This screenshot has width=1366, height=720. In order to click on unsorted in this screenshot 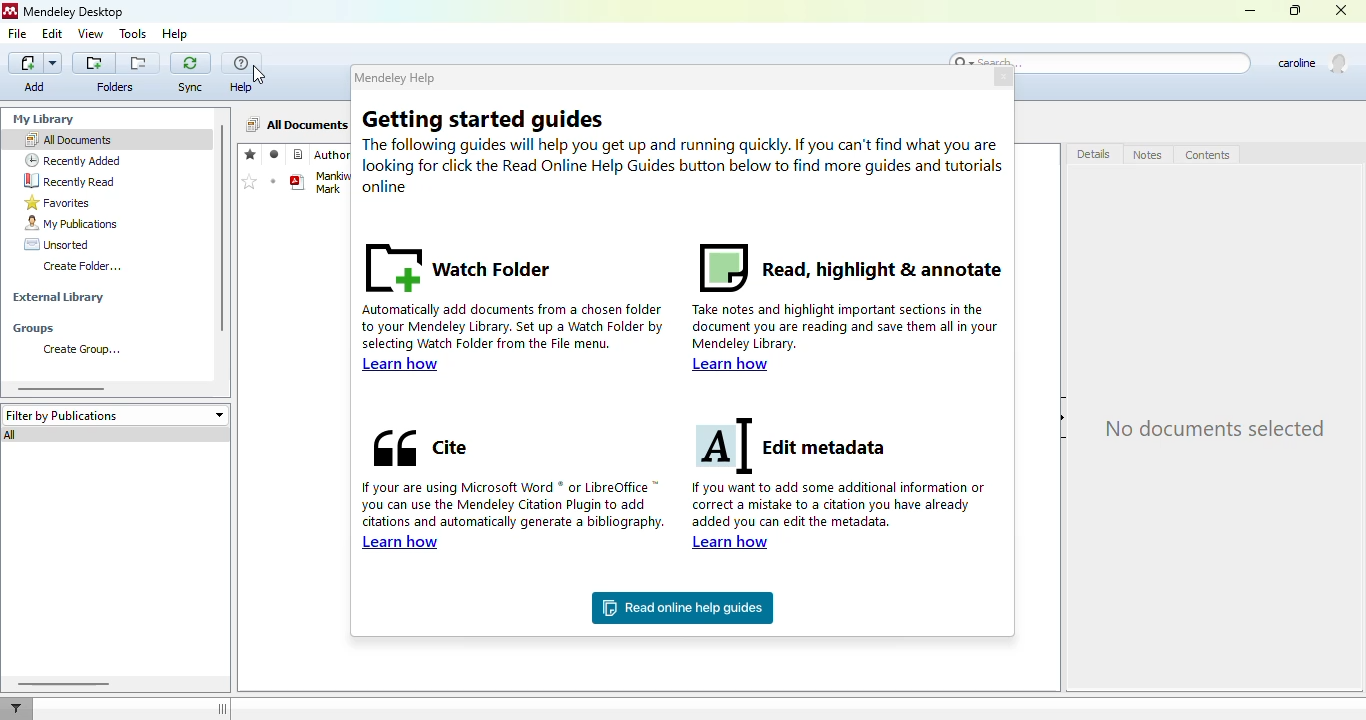, I will do `click(56, 244)`.